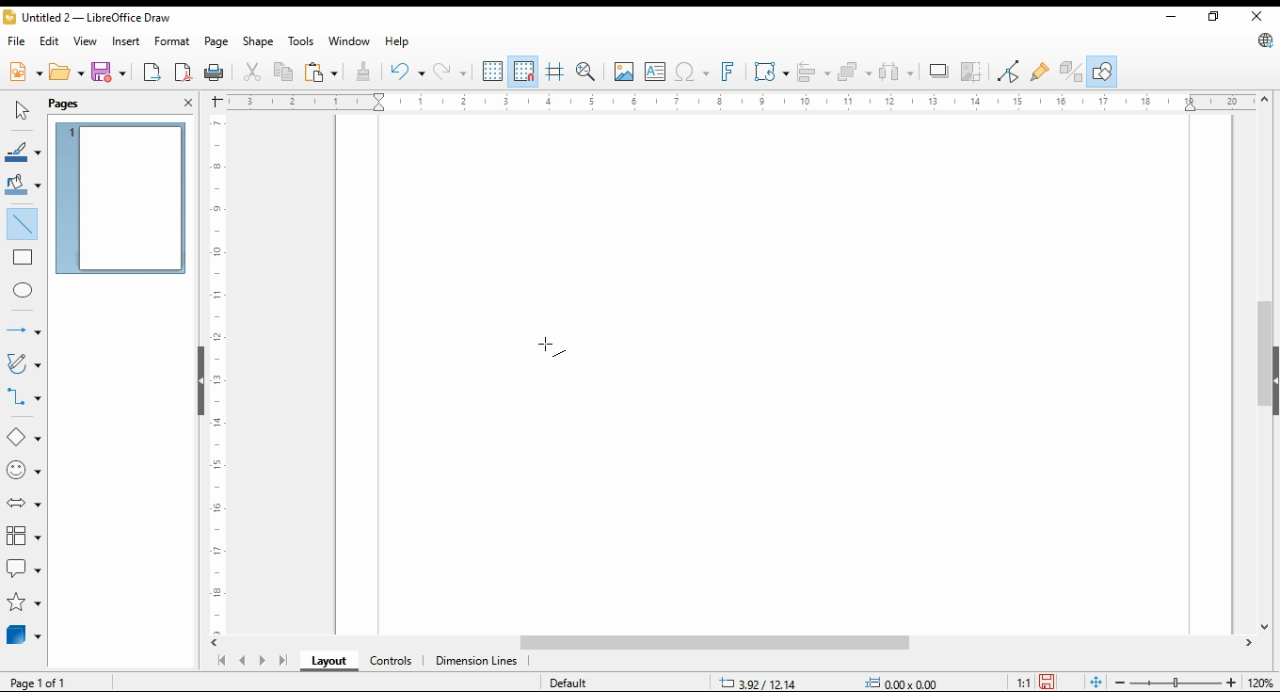 The width and height of the screenshot is (1280, 692). I want to click on symbol shapes, so click(25, 469).